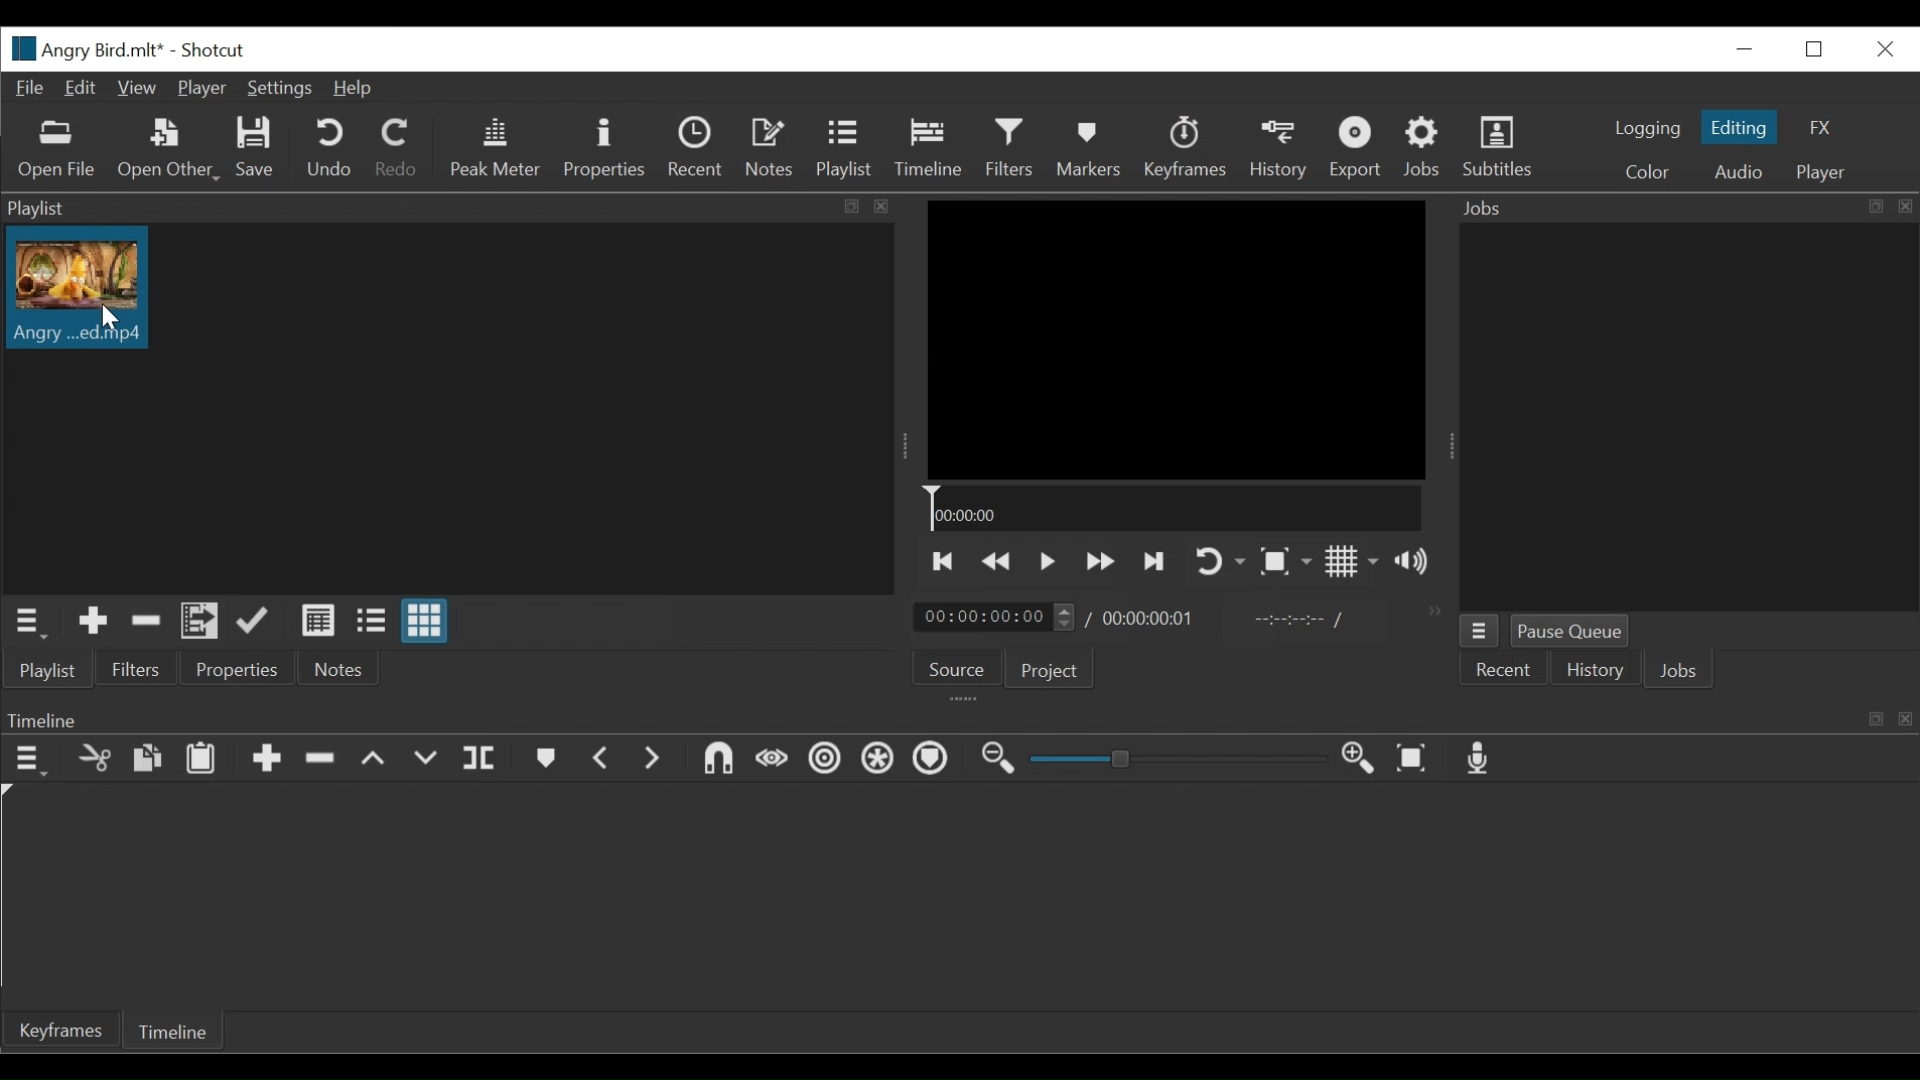 This screenshot has height=1080, width=1920. Describe the element at coordinates (1179, 759) in the screenshot. I see `Slider` at that location.